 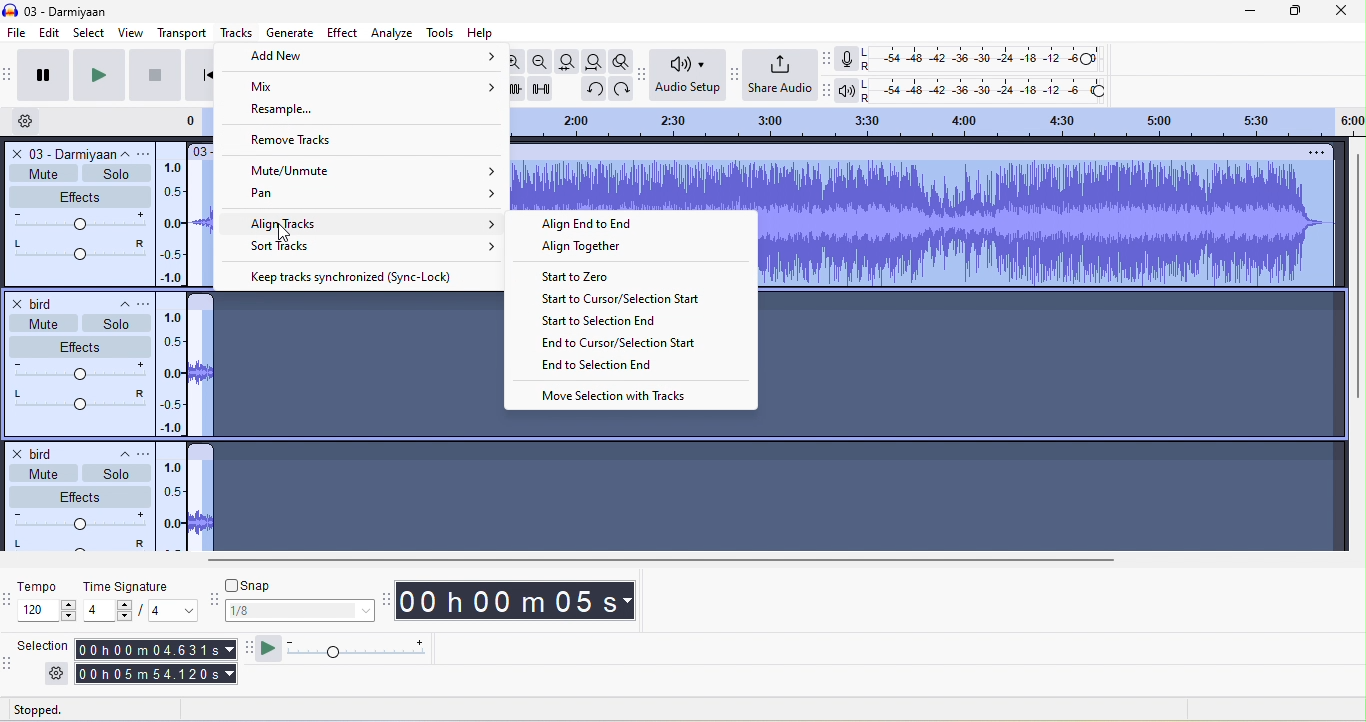 What do you see at coordinates (516, 89) in the screenshot?
I see `trim audio outside selection` at bounding box center [516, 89].